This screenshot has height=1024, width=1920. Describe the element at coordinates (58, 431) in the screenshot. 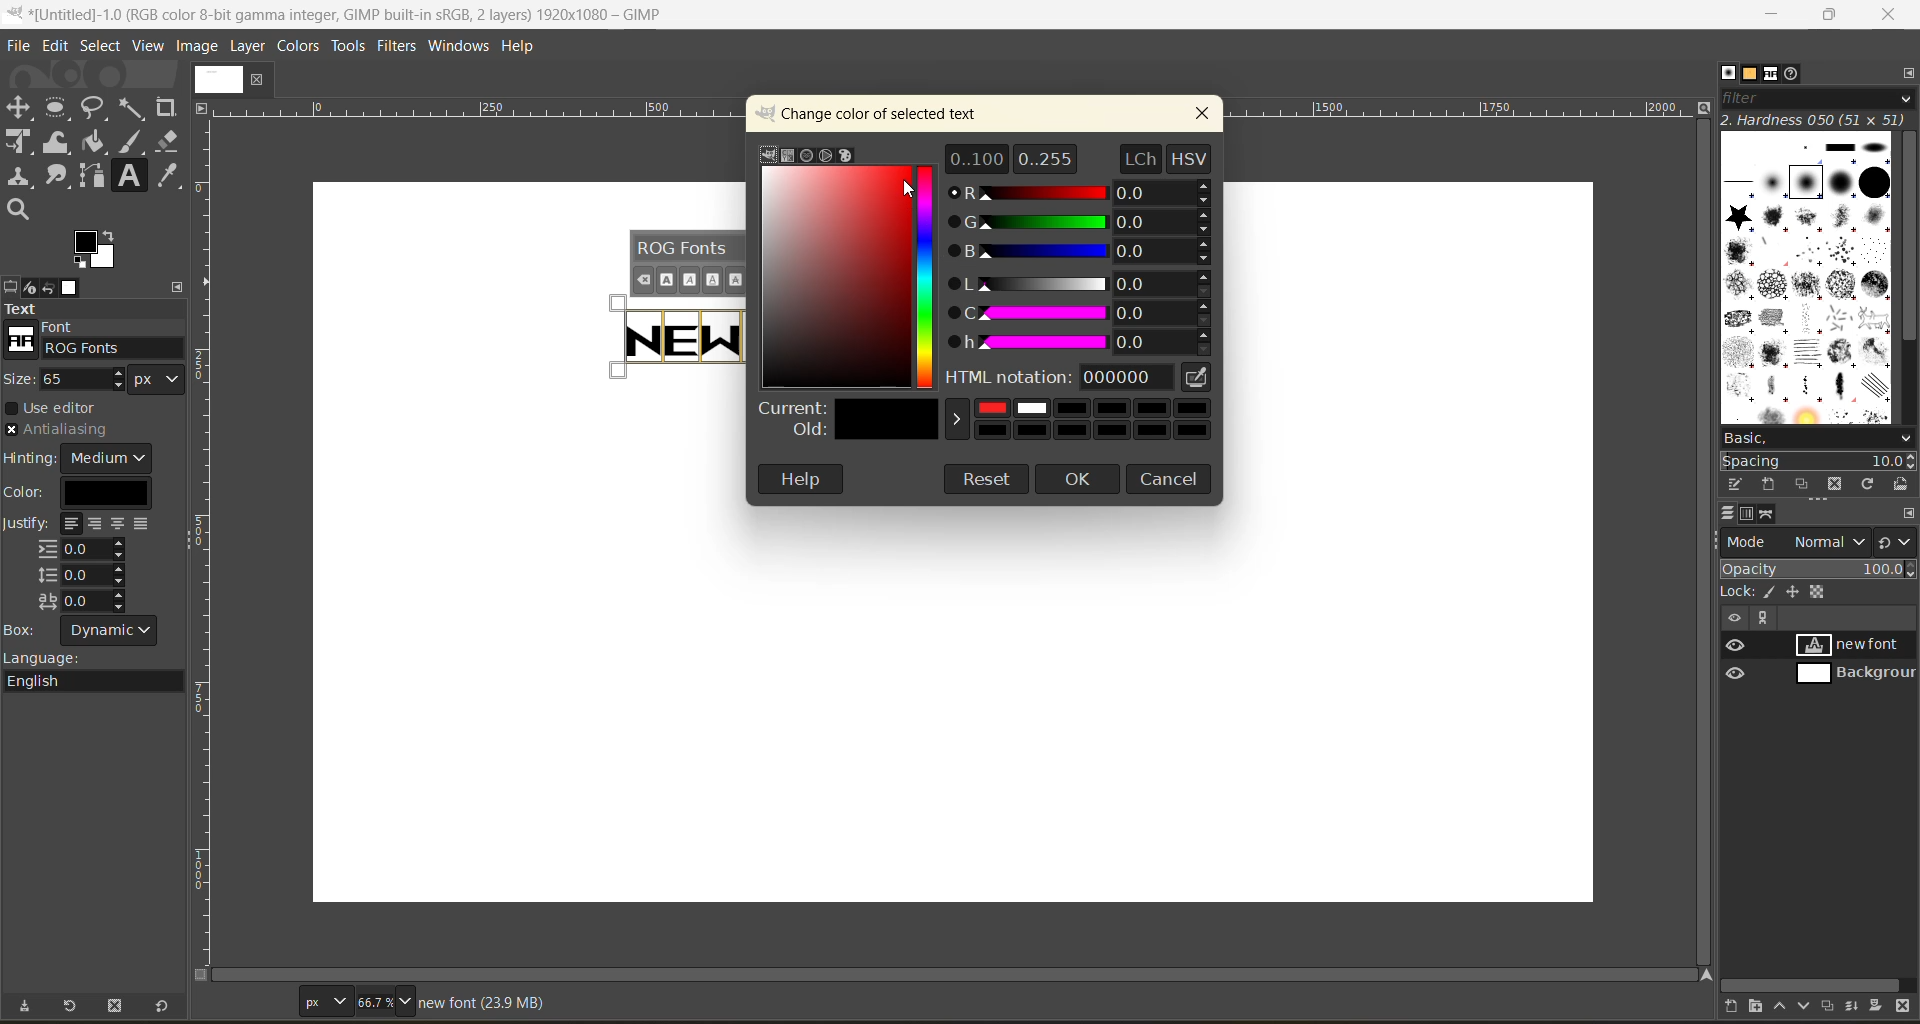

I see `antialiasing` at that location.